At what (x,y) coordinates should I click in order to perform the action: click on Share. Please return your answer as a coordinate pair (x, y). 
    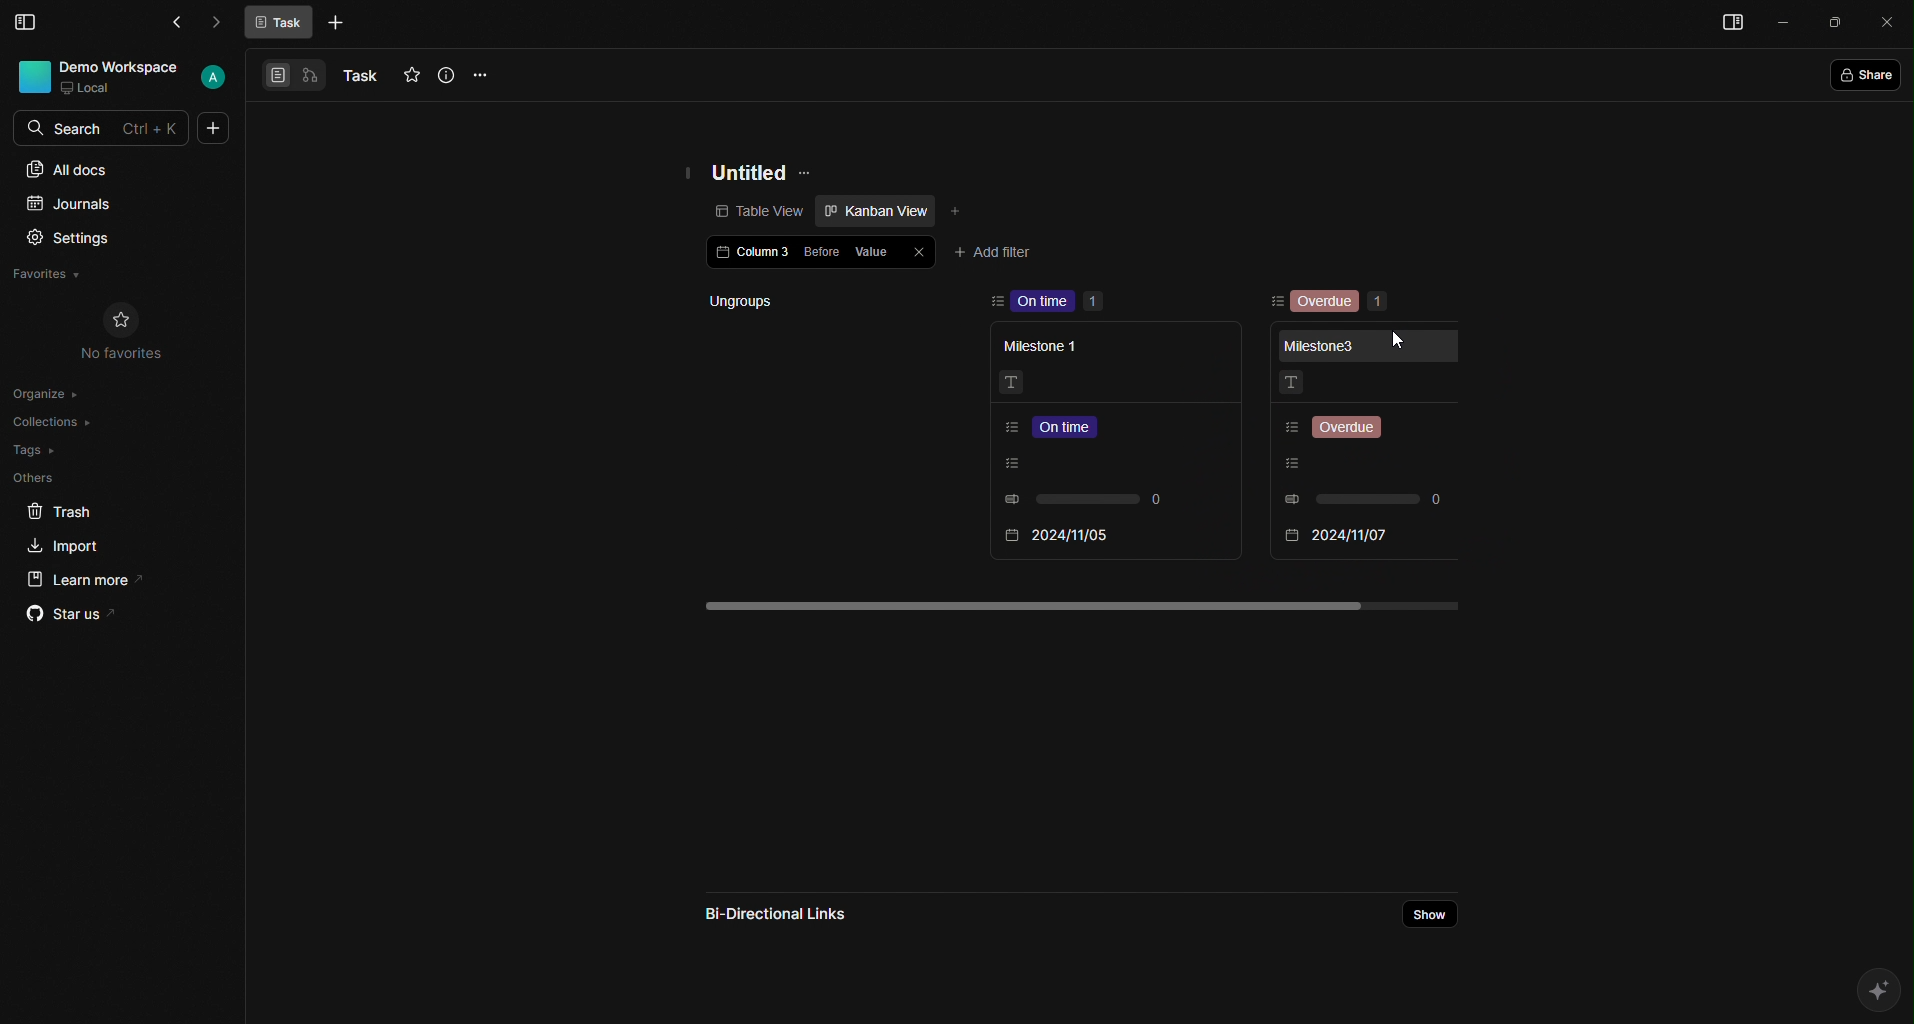
    Looking at the image, I should click on (1424, 913).